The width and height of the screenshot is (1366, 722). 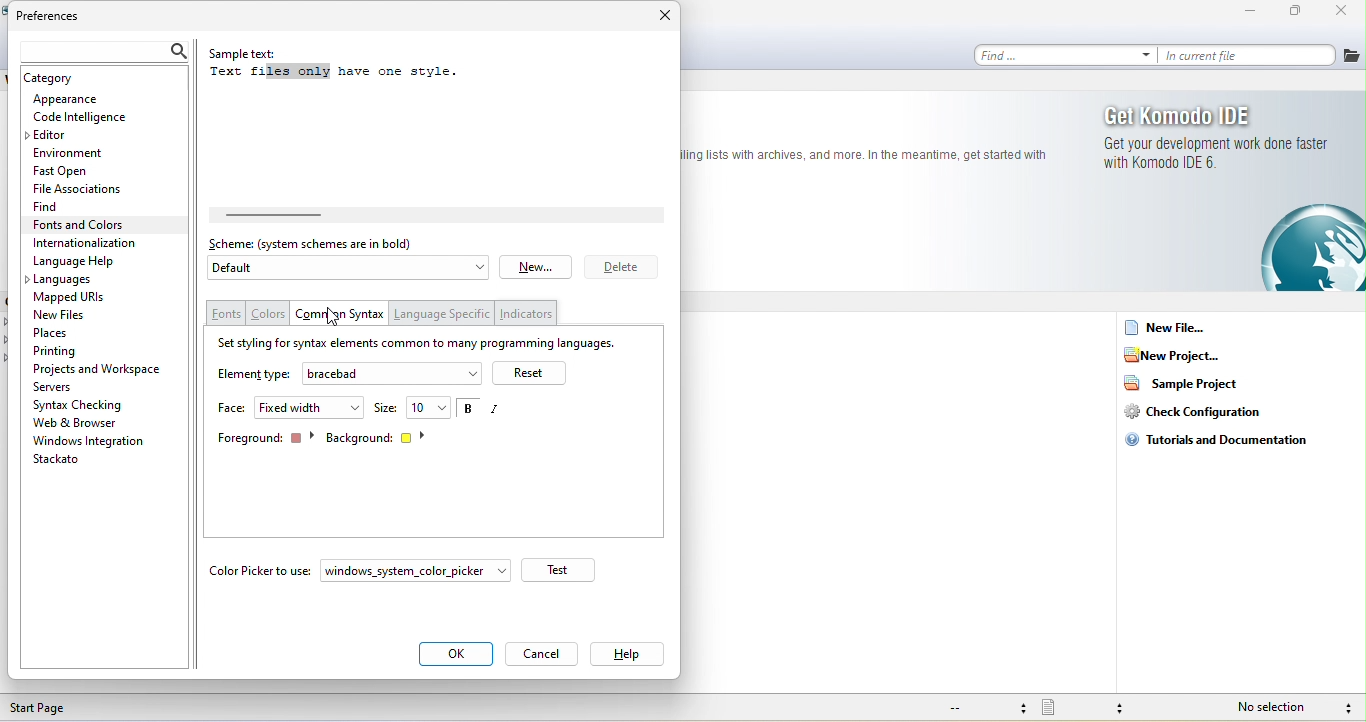 I want to click on sample text, so click(x=353, y=67).